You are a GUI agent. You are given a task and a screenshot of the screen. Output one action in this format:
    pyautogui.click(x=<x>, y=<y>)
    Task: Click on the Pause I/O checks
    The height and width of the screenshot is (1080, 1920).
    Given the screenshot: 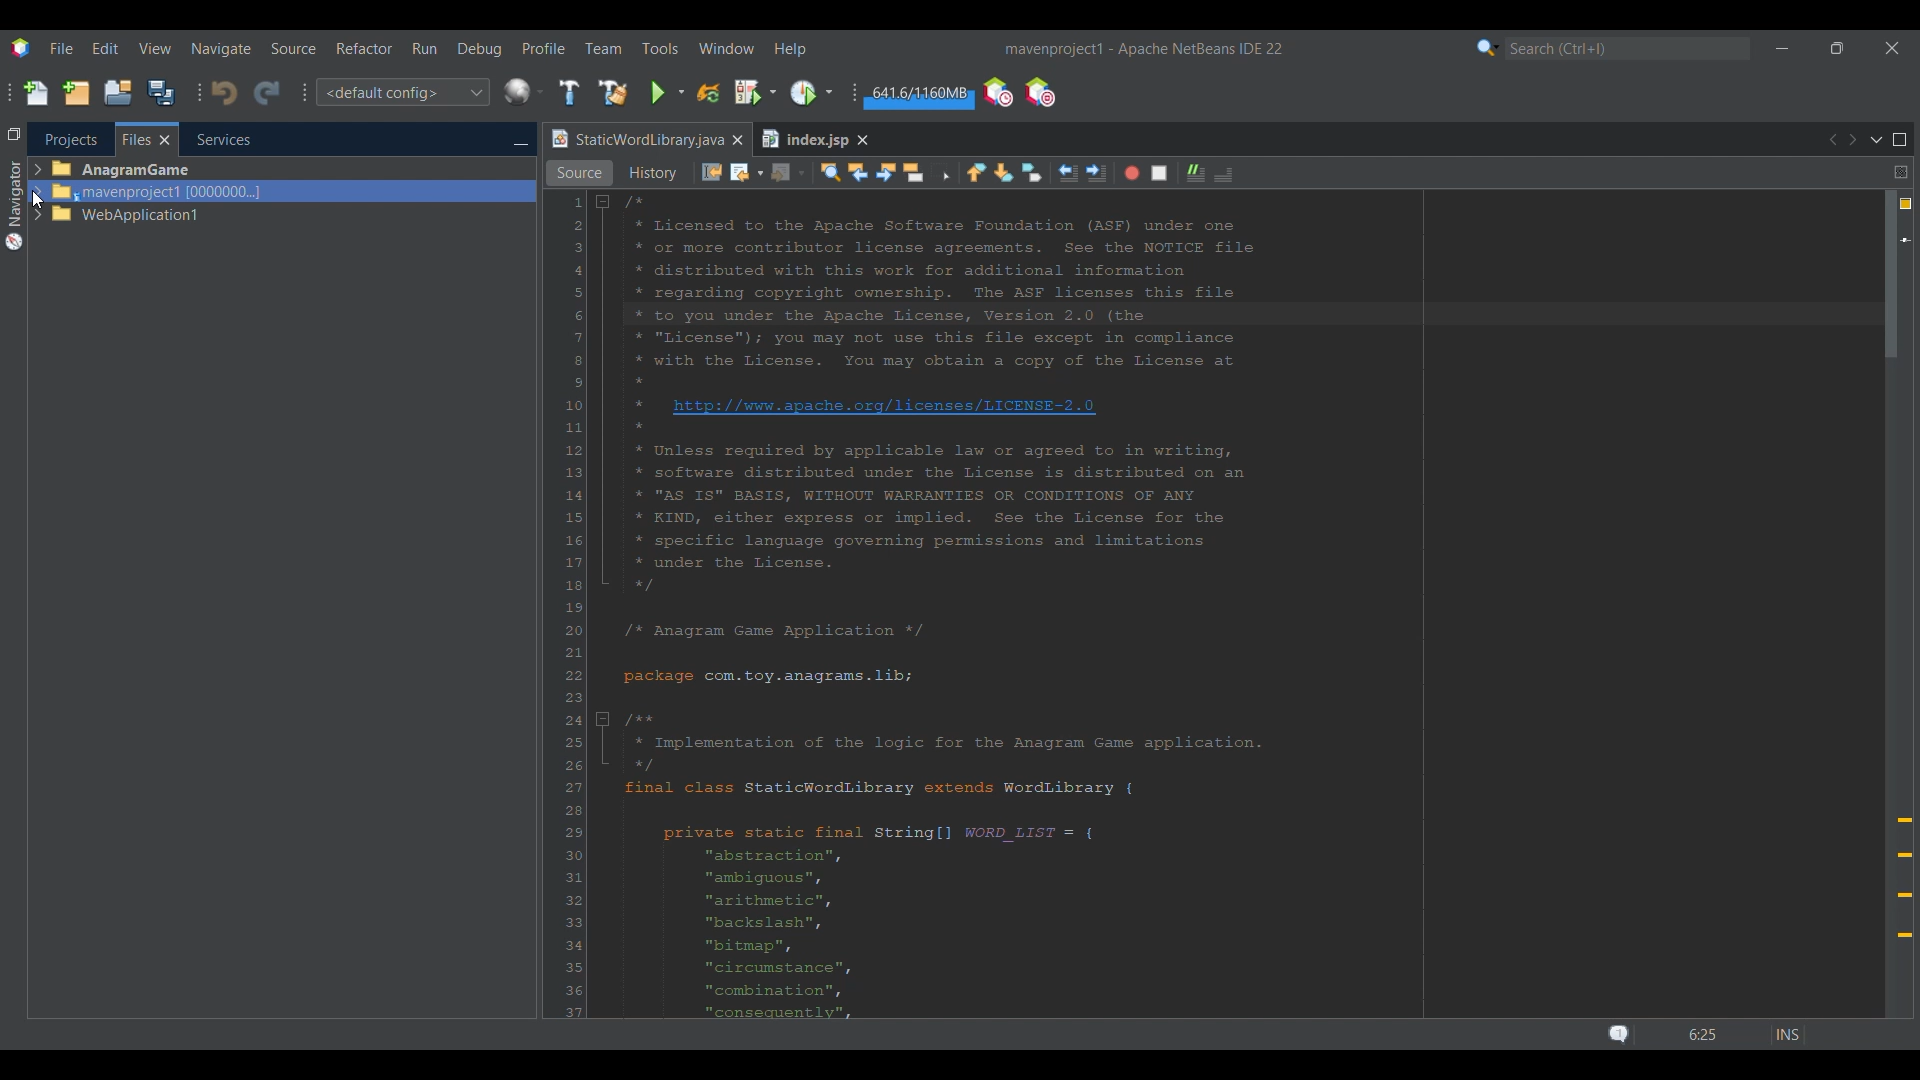 What is the action you would take?
    pyautogui.click(x=1039, y=92)
    